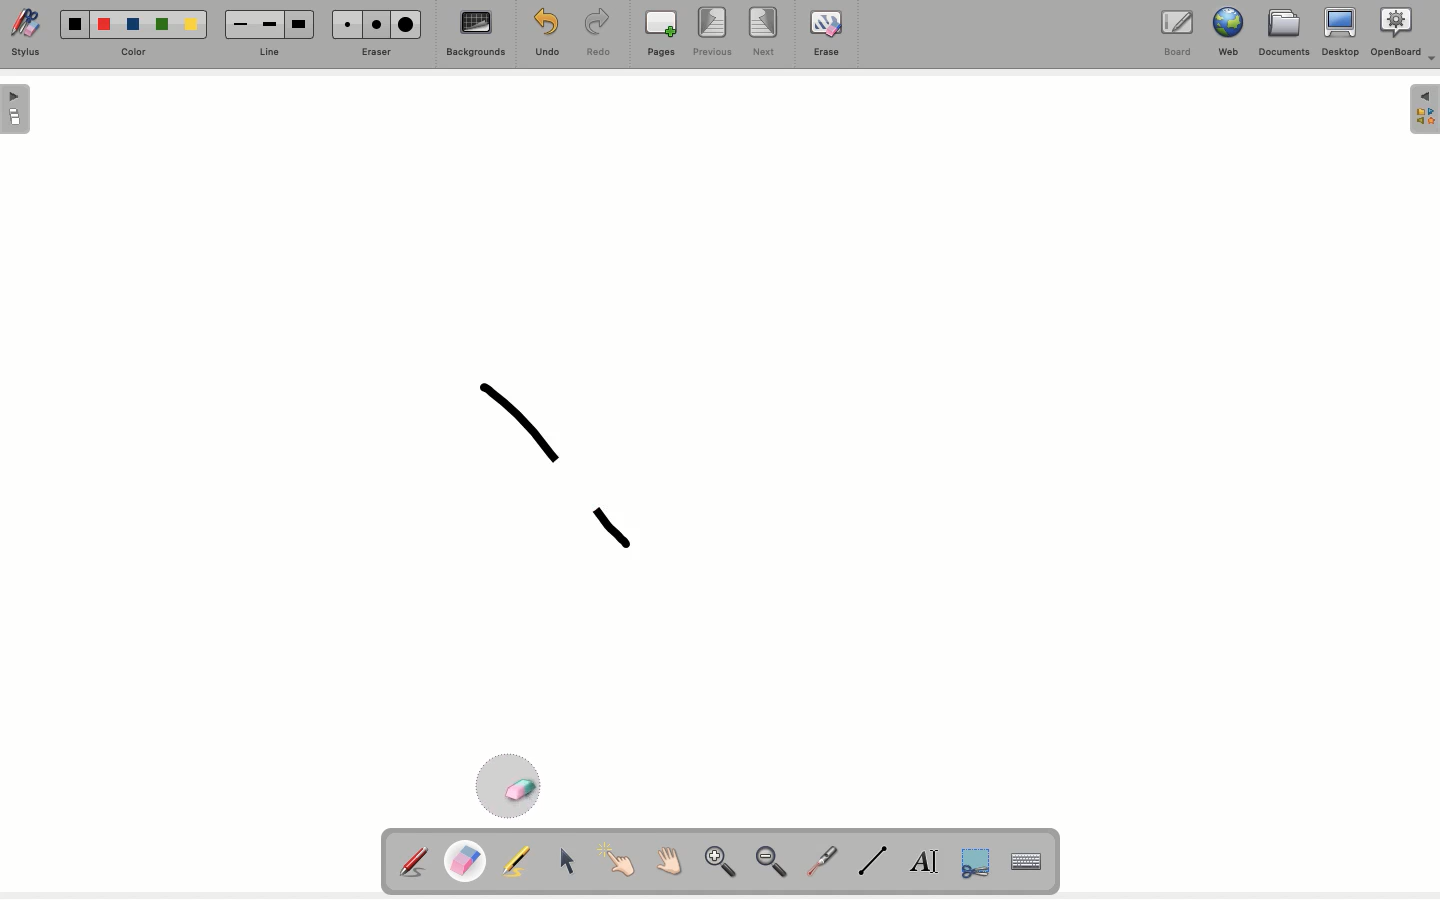 This screenshot has width=1440, height=900. Describe the element at coordinates (1339, 34) in the screenshot. I see `Desktop` at that location.